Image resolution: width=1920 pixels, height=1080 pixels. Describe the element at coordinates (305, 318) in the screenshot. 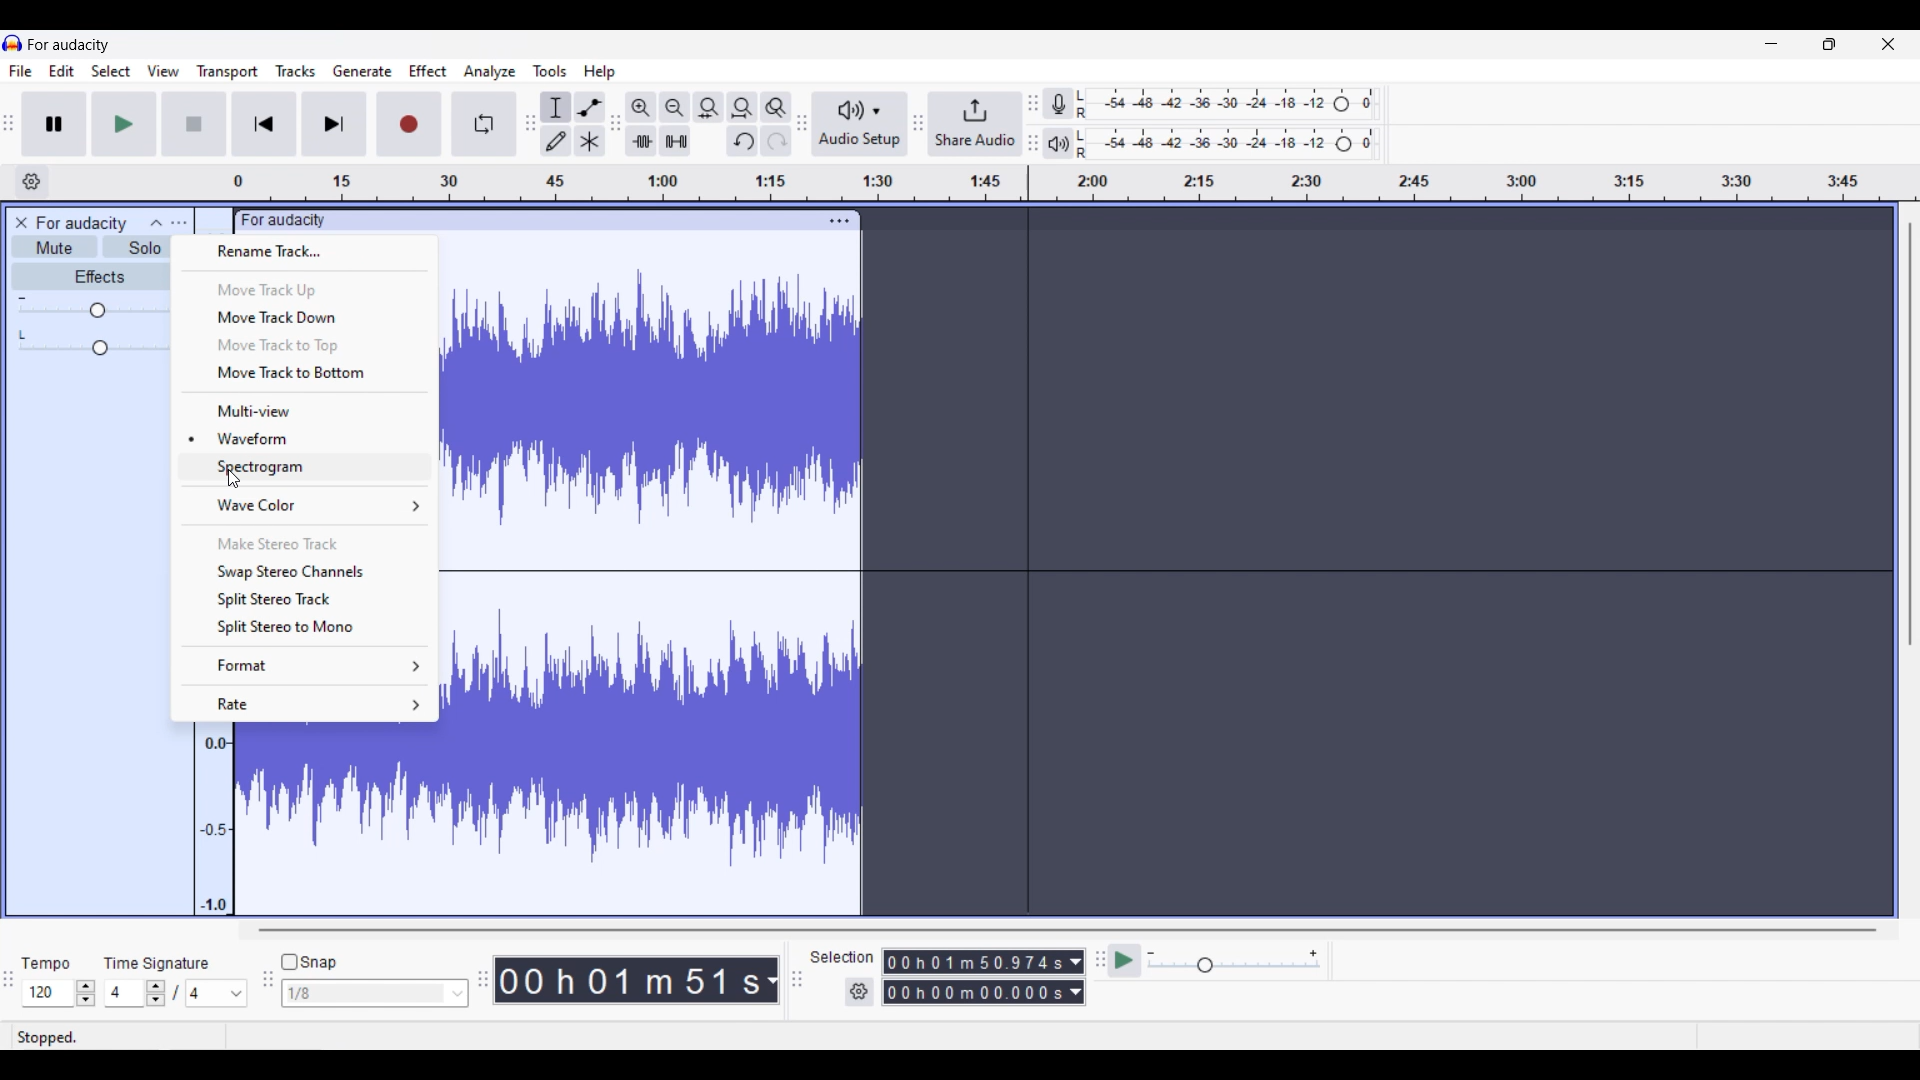

I see `Move track down` at that location.